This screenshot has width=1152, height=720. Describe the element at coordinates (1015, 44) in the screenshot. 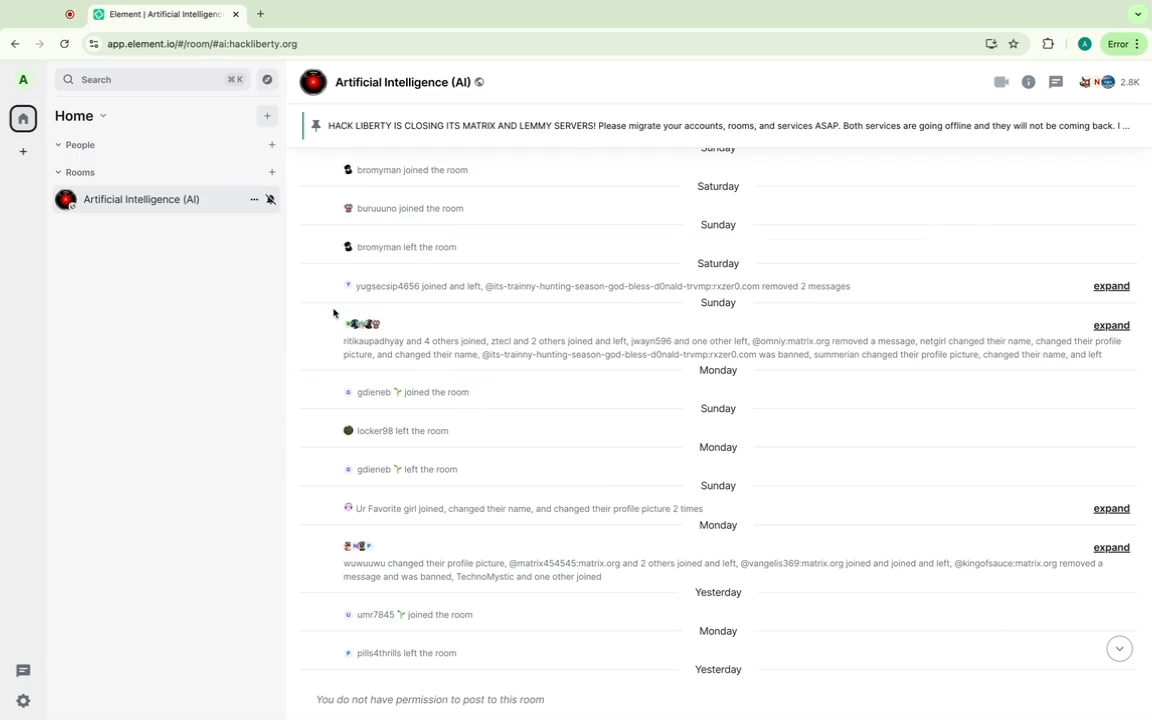

I see `Favorite` at that location.